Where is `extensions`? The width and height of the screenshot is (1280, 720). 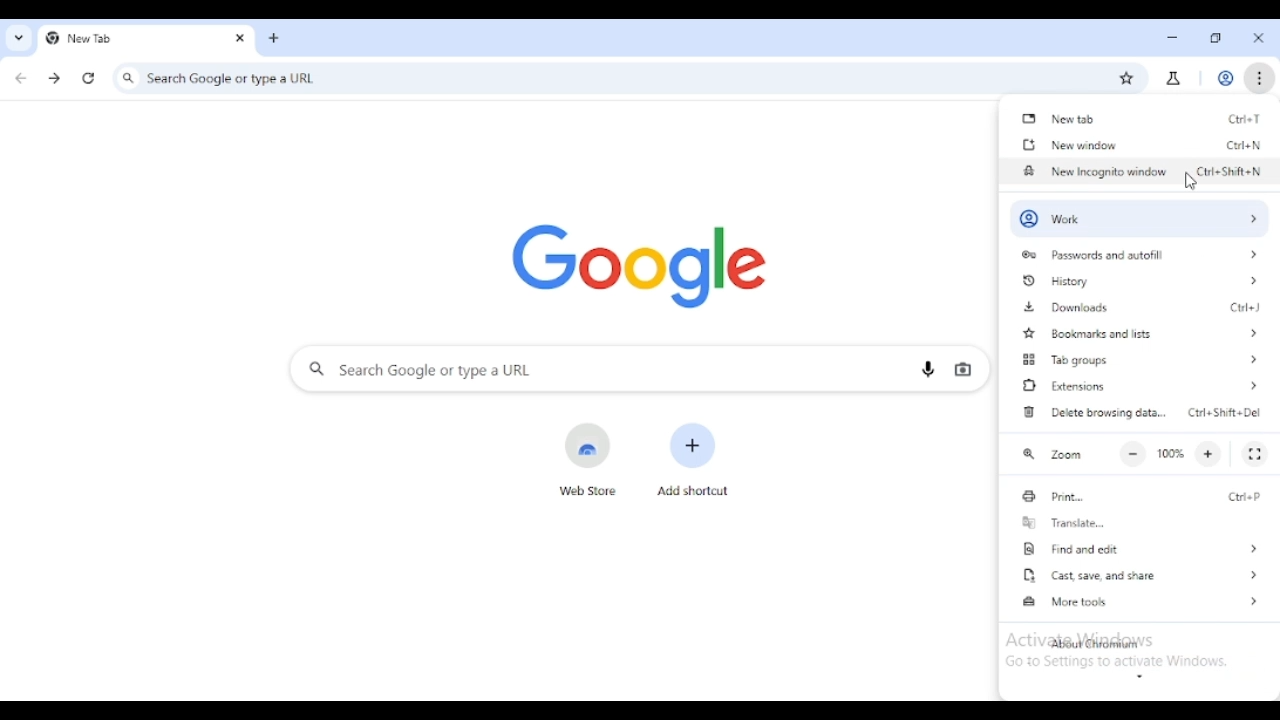
extensions is located at coordinates (1142, 386).